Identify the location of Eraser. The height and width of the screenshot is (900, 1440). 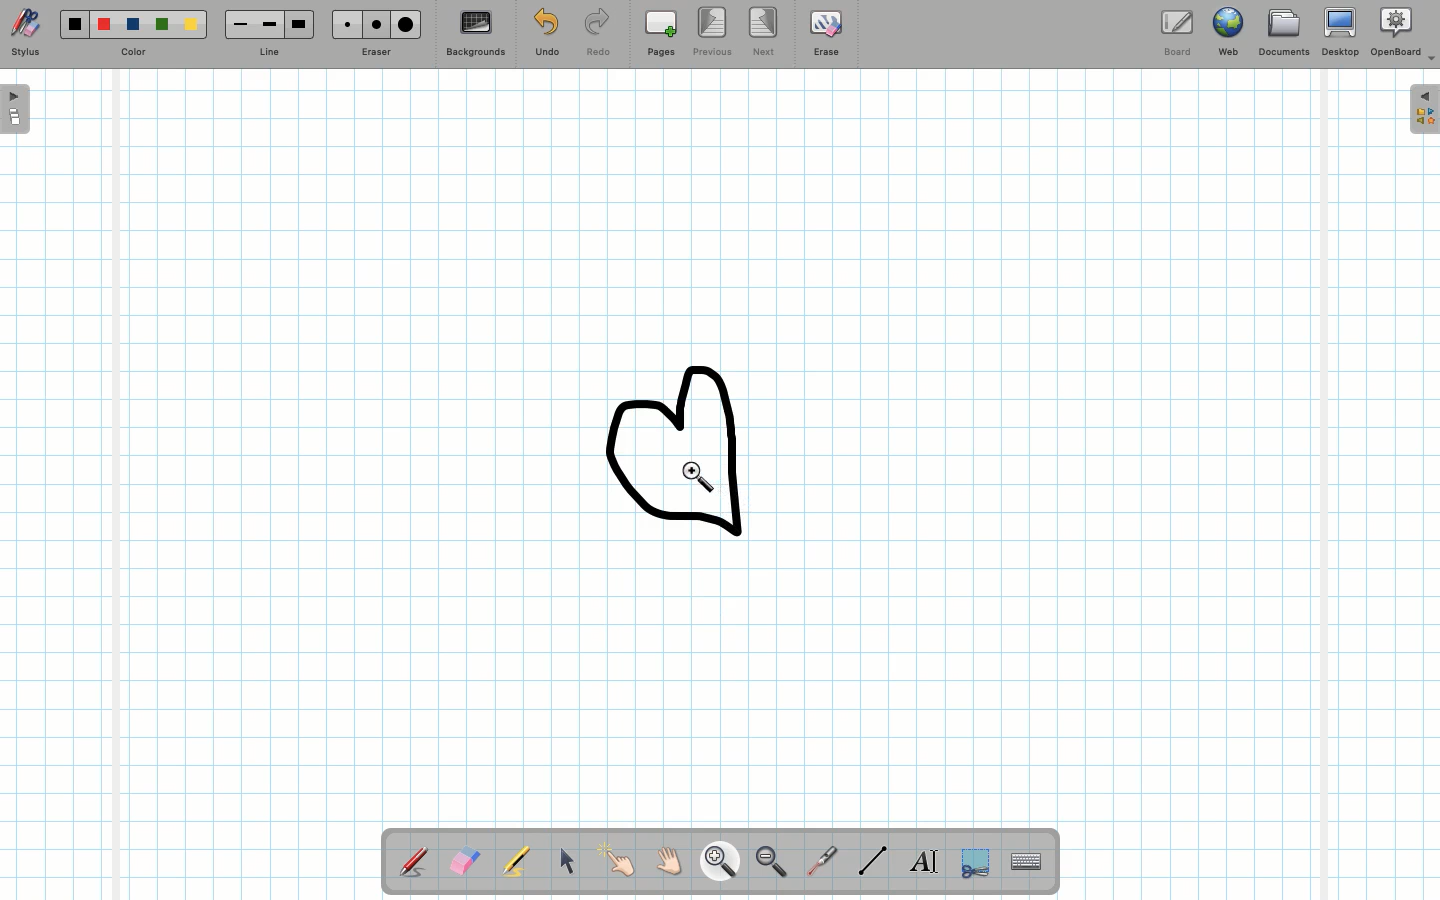
(464, 861).